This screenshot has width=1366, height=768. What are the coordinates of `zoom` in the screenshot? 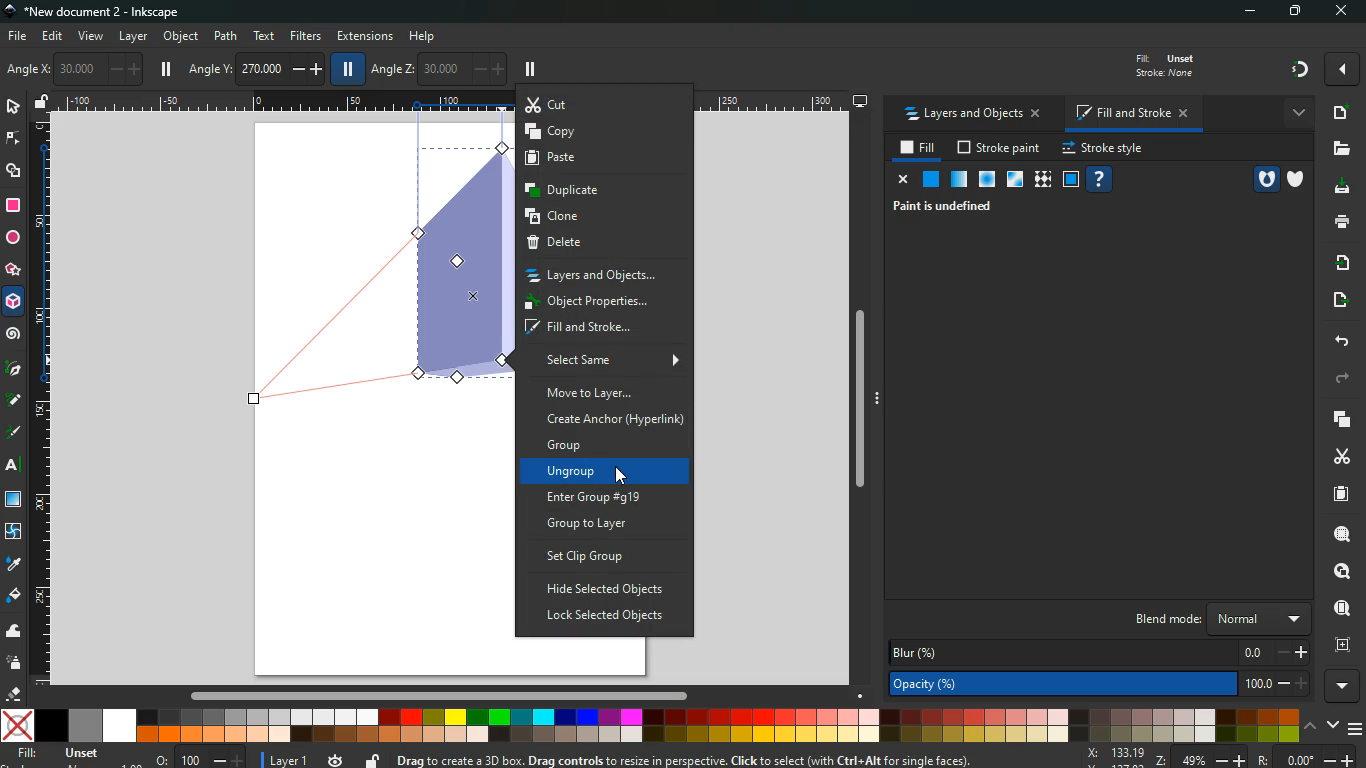 It's located at (1221, 758).